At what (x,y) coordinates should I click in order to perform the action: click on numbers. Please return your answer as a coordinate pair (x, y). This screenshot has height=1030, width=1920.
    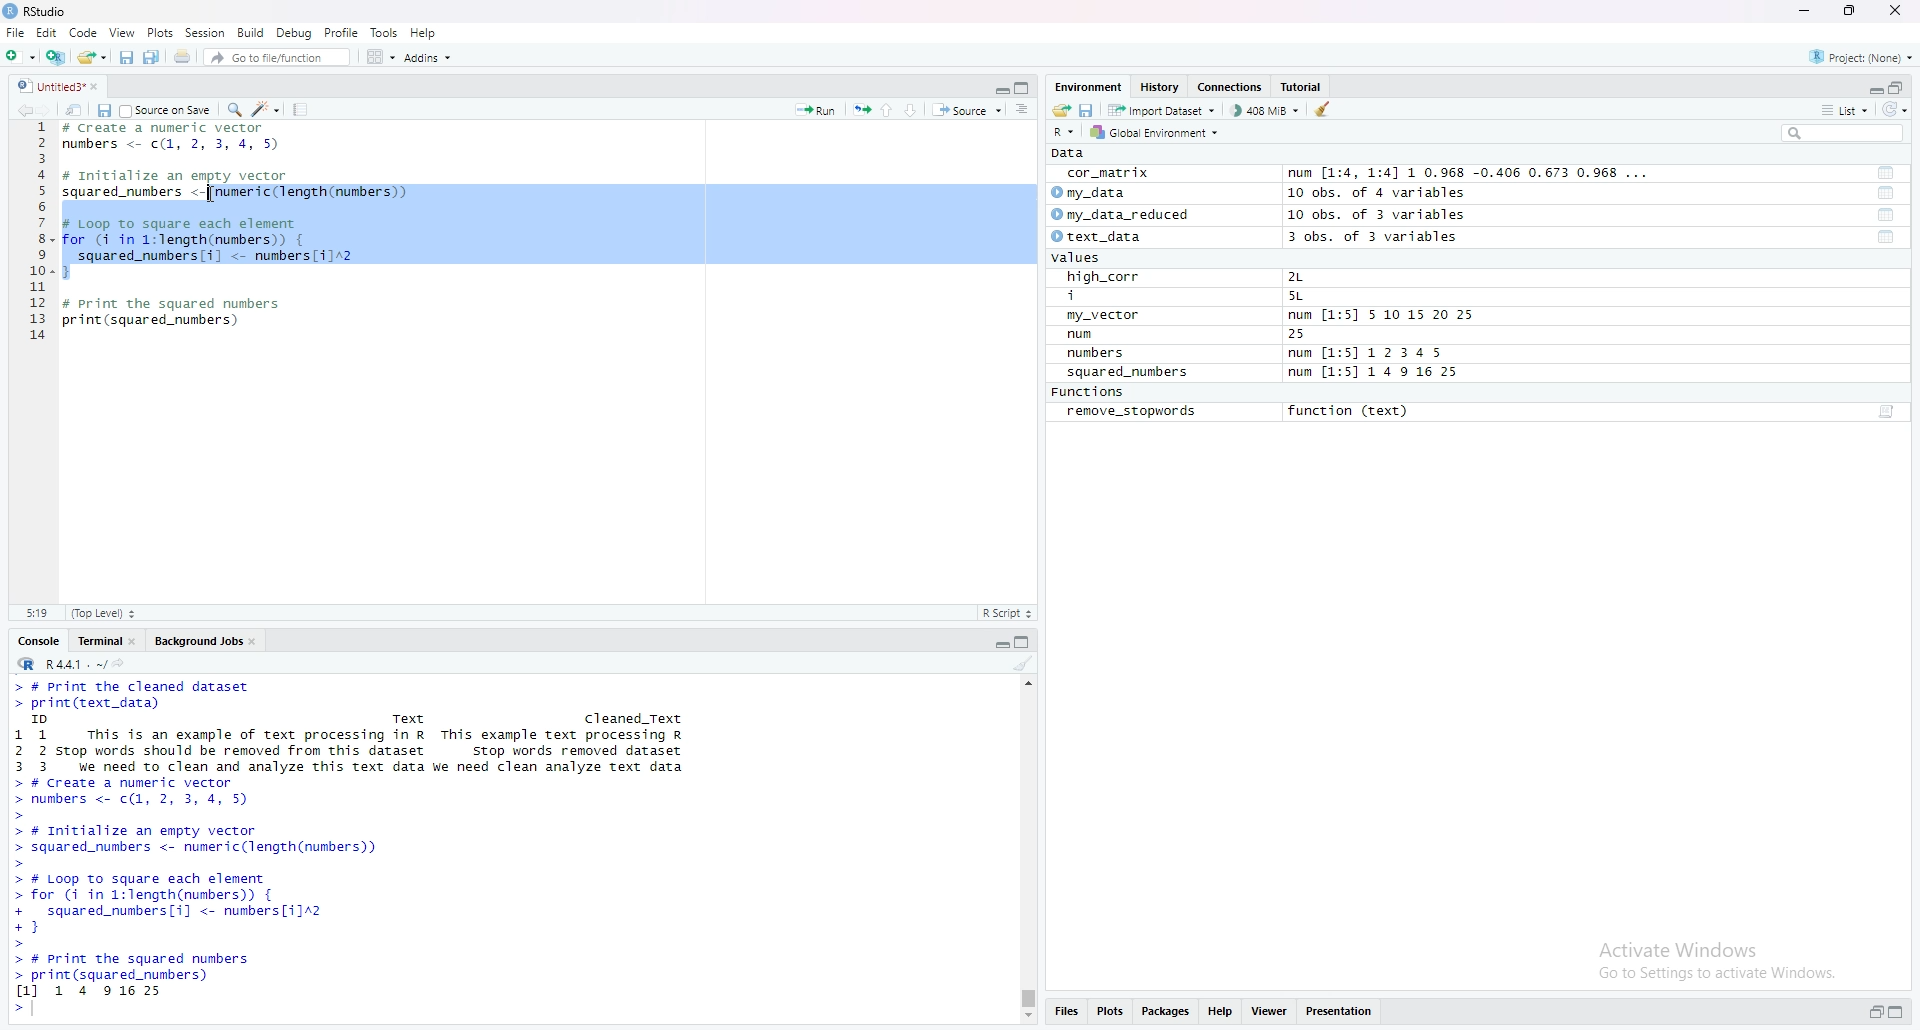
    Looking at the image, I should click on (1100, 354).